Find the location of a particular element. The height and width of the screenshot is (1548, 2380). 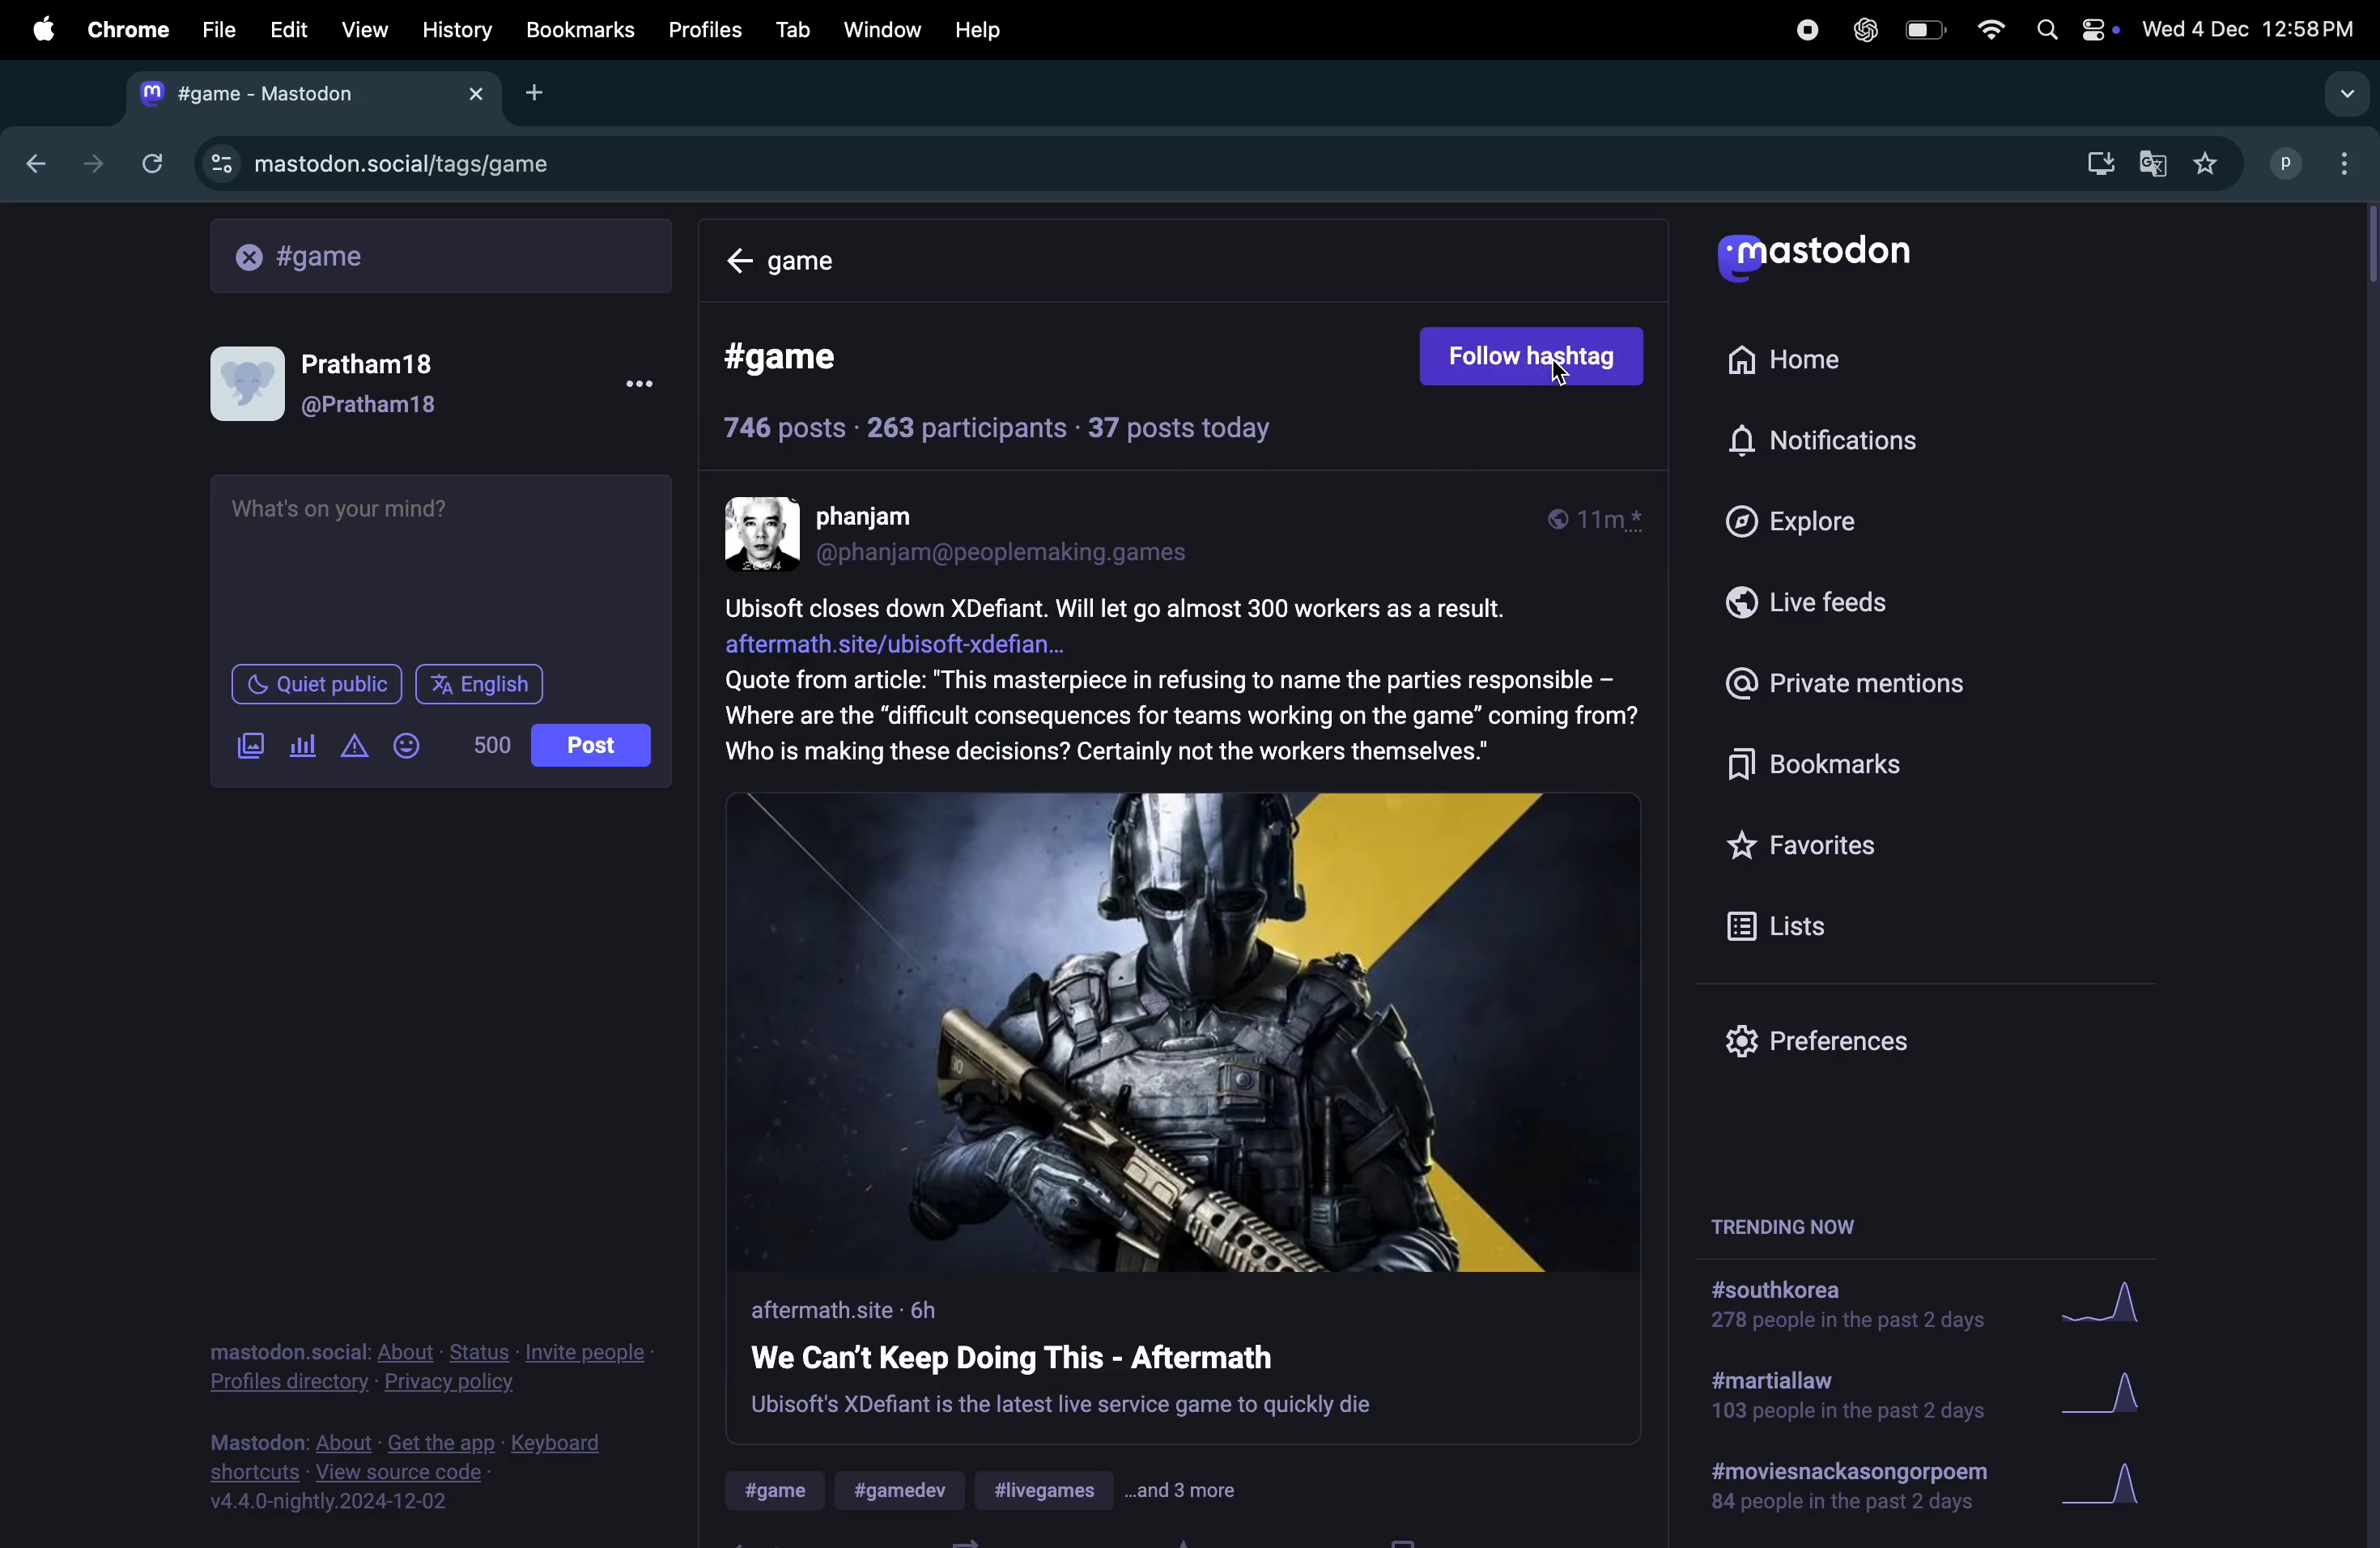

file is located at coordinates (216, 28).